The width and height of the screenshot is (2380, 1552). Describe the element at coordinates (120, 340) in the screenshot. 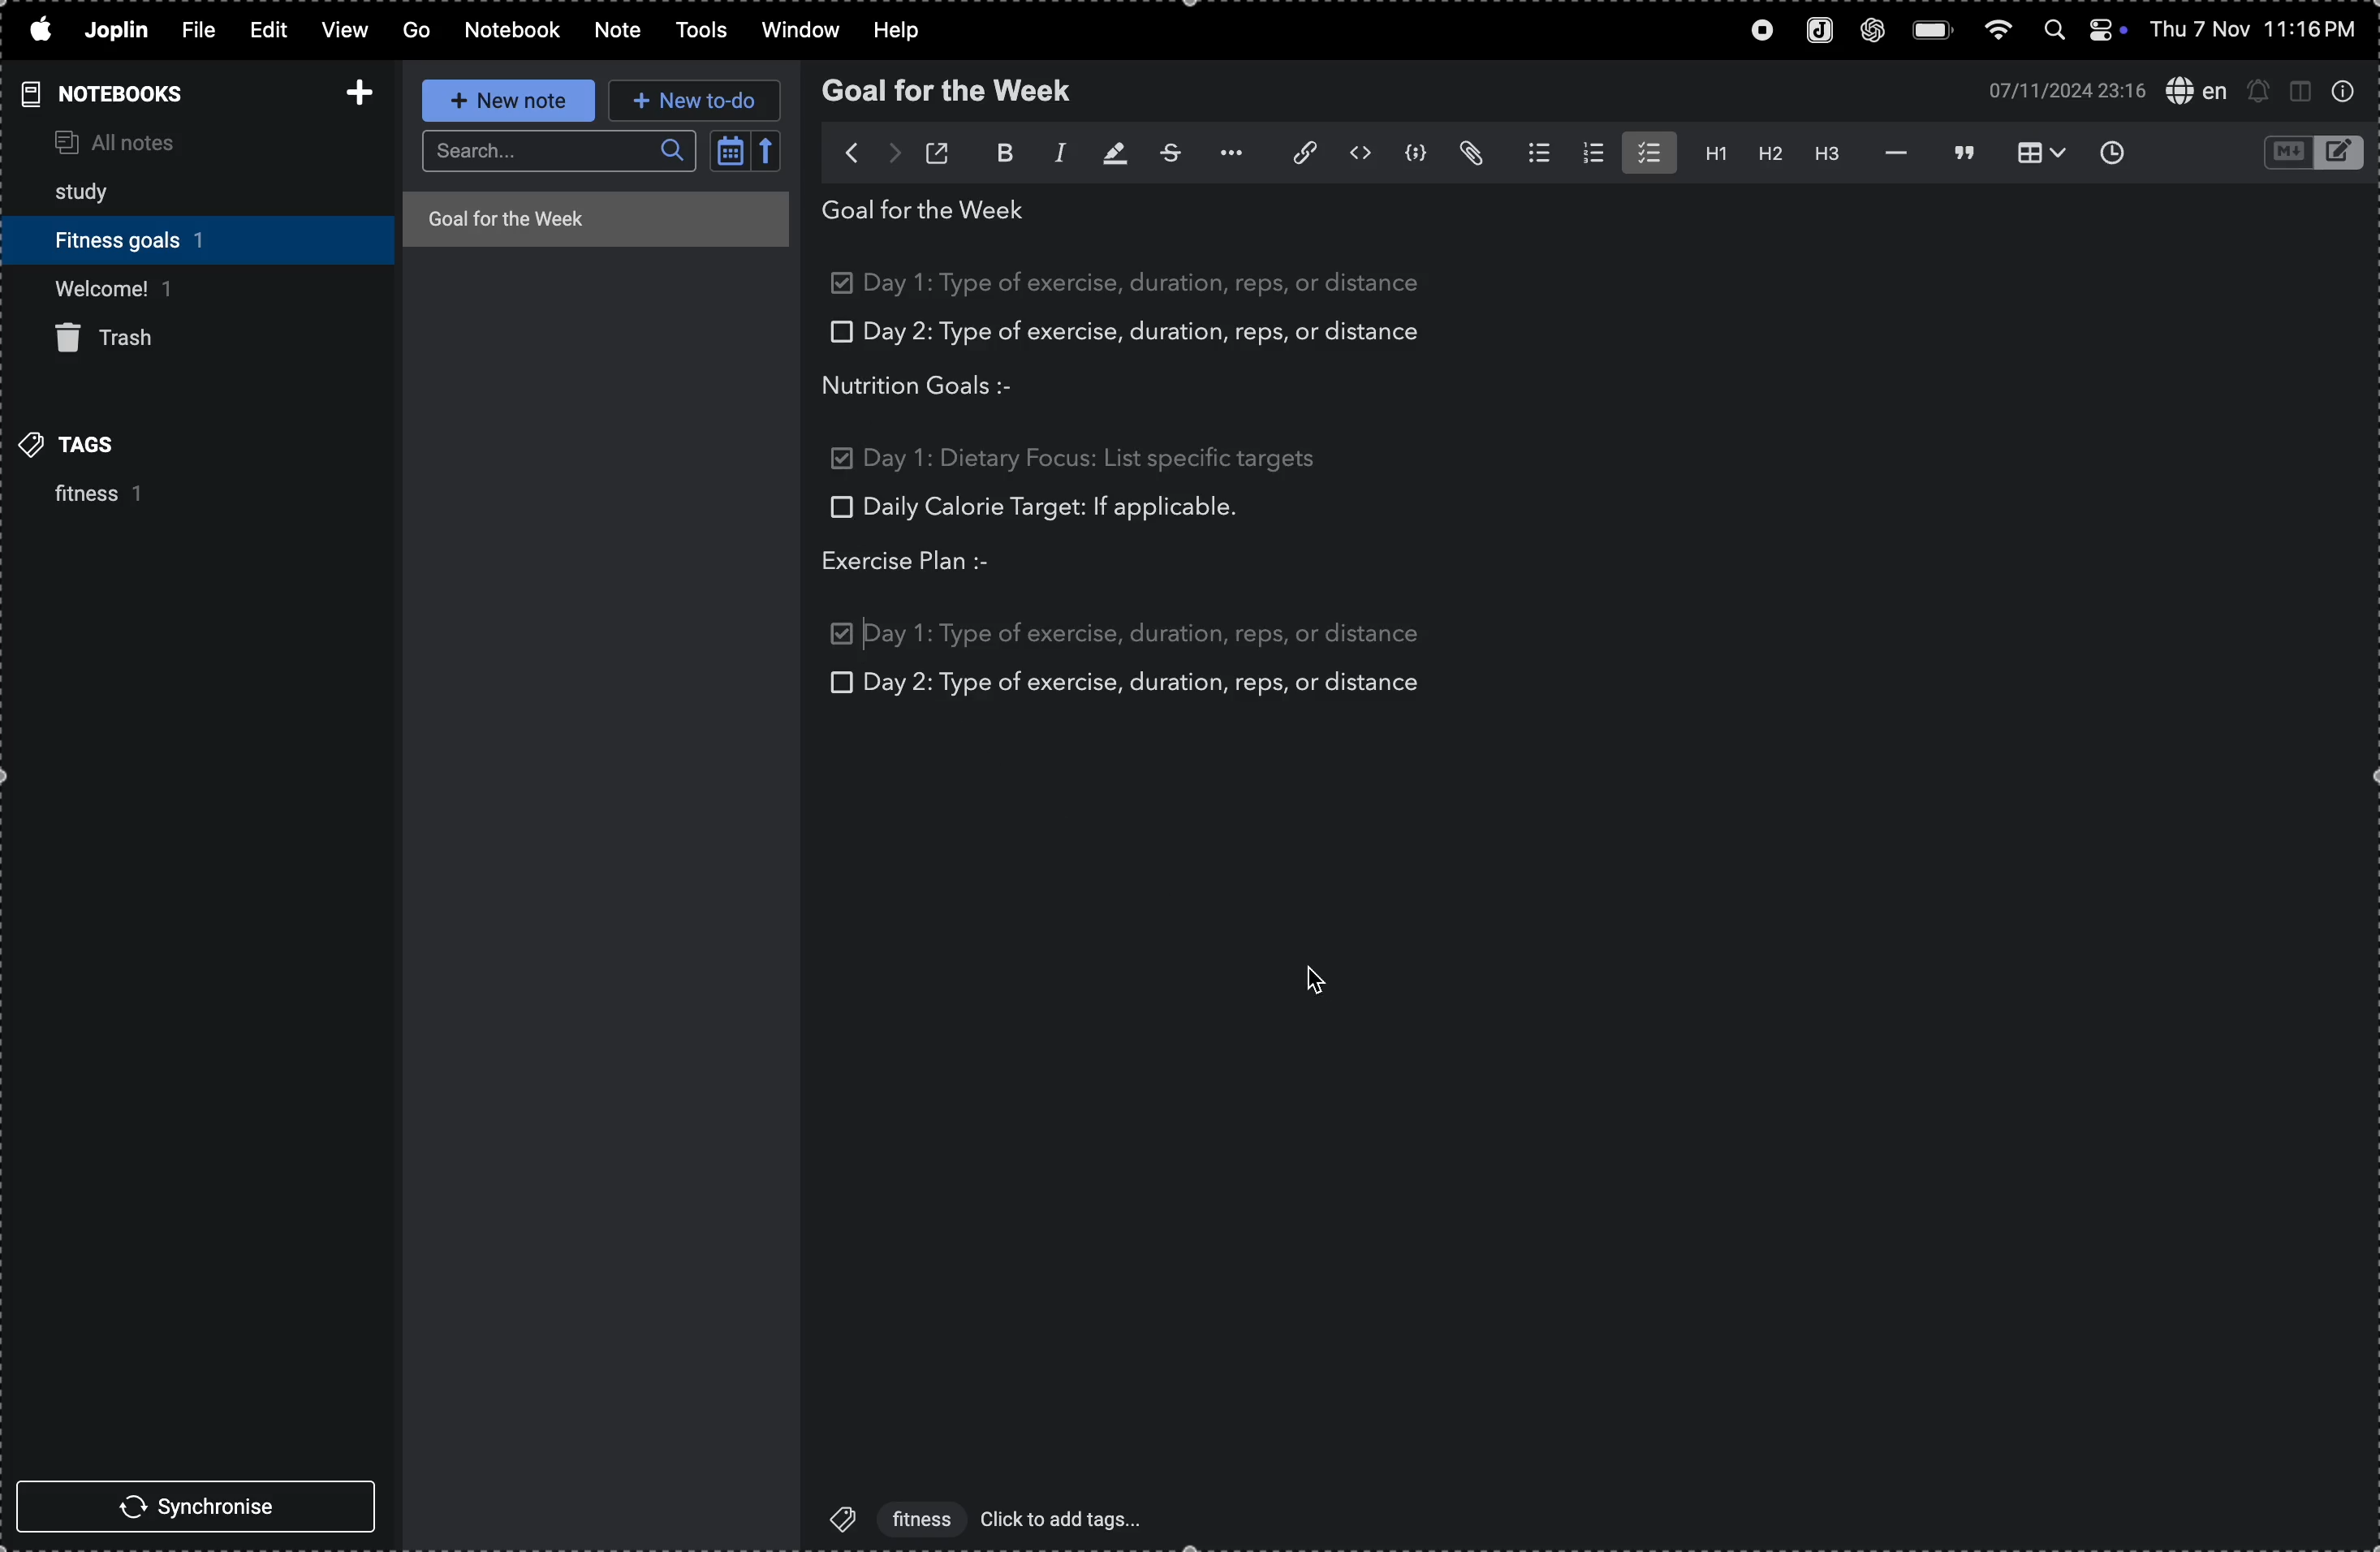

I see `trash` at that location.